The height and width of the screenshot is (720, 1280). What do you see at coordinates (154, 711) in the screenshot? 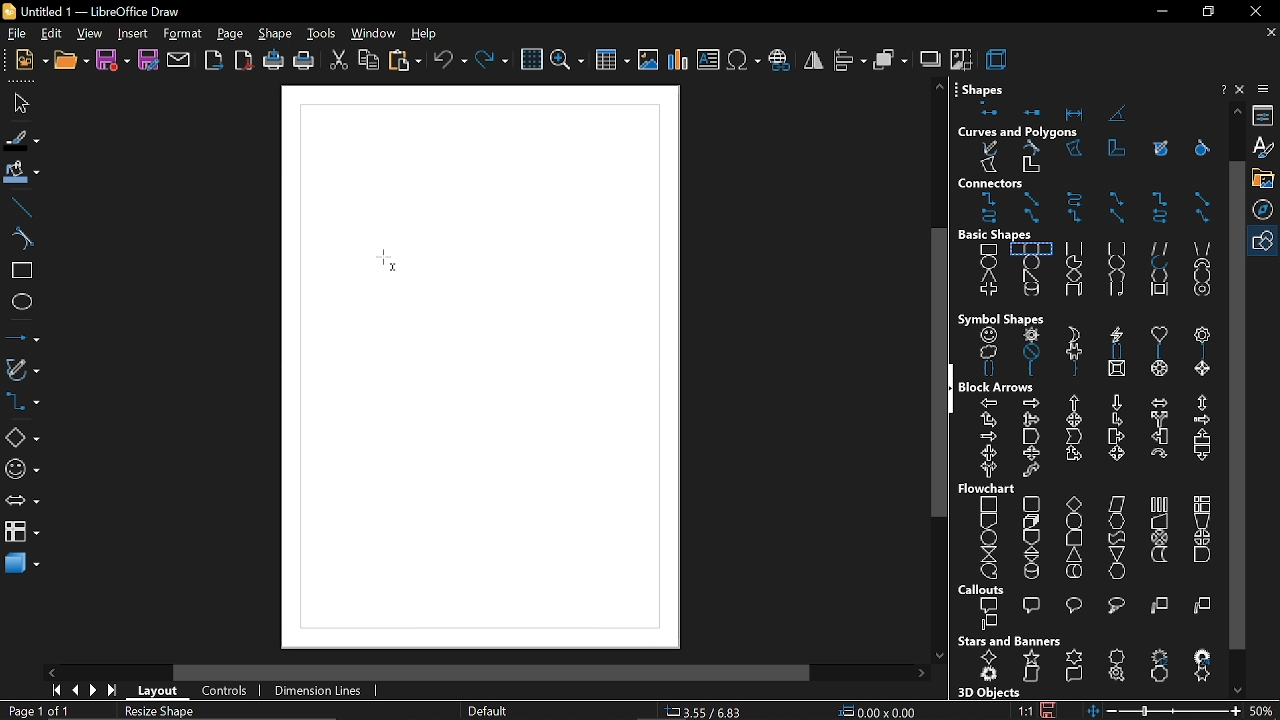
I see `resize shape` at bounding box center [154, 711].